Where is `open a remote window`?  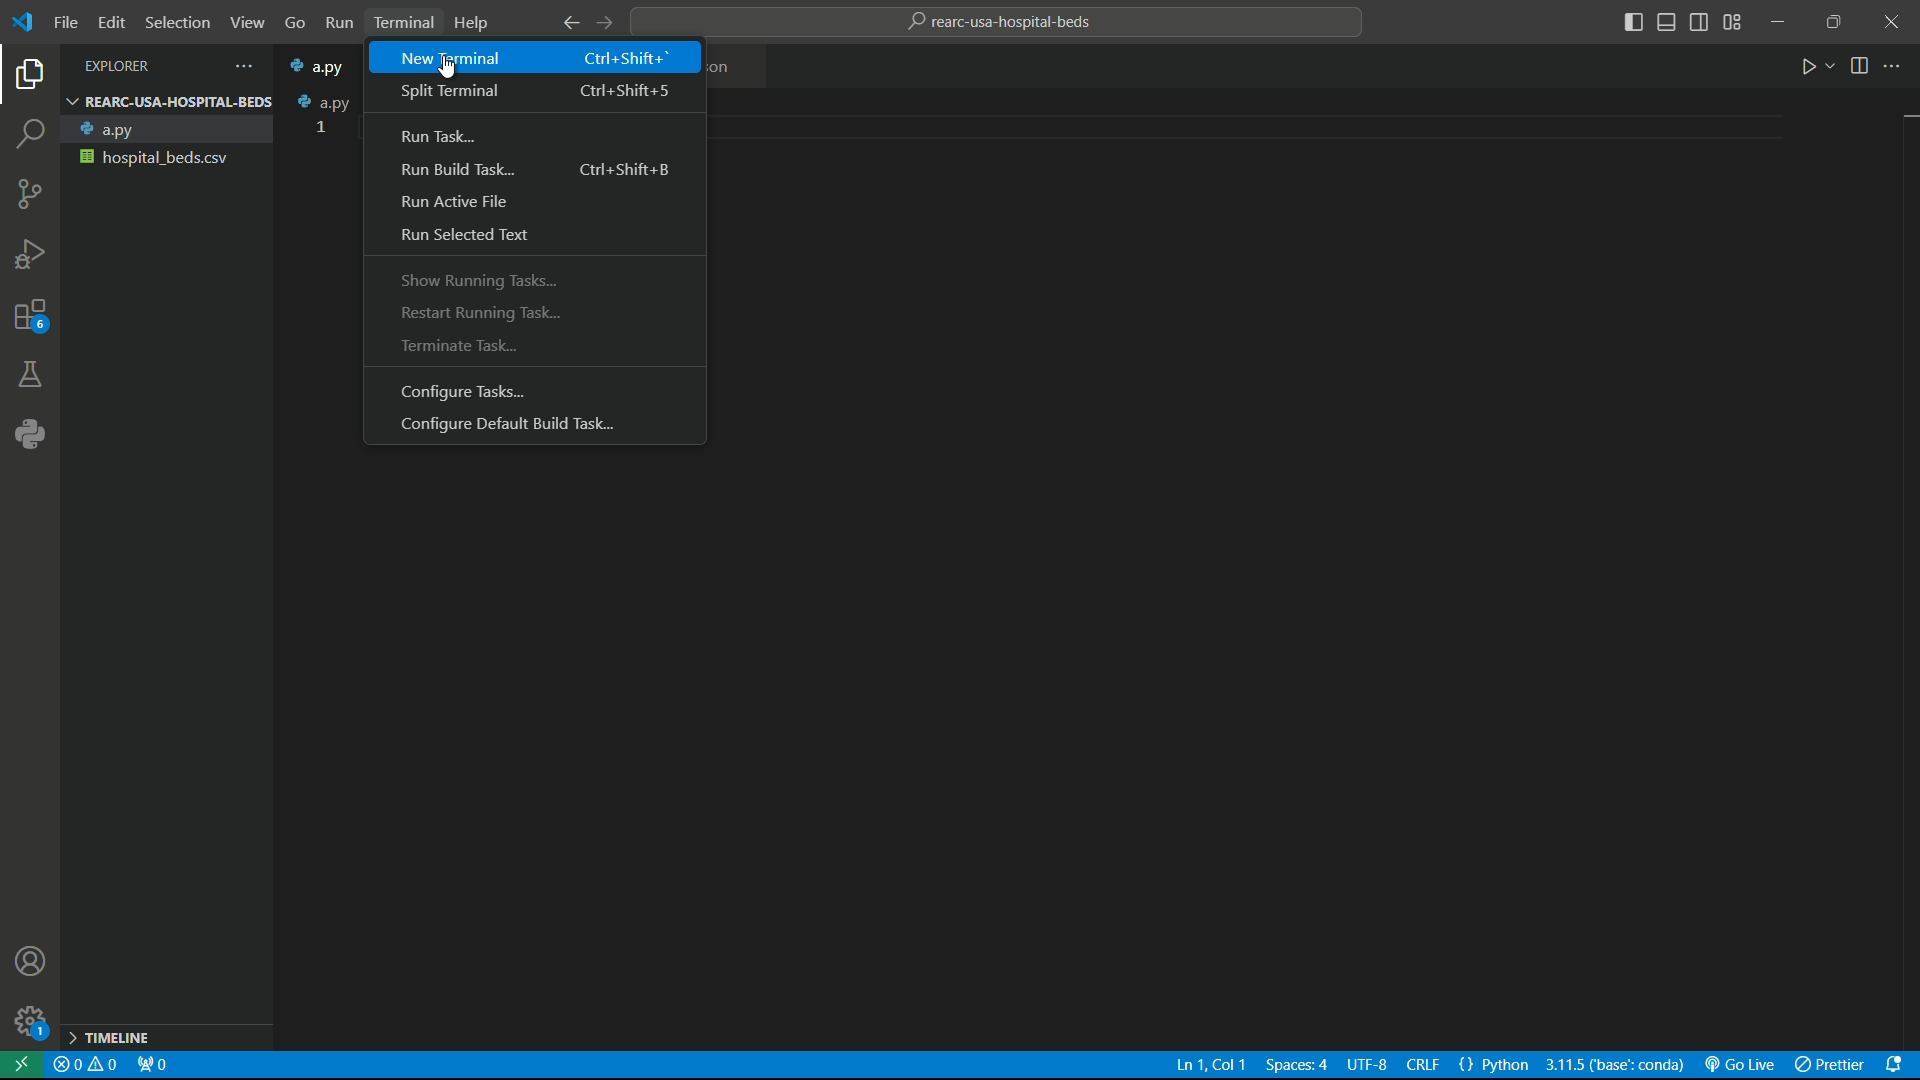
open a remote window is located at coordinates (24, 1066).